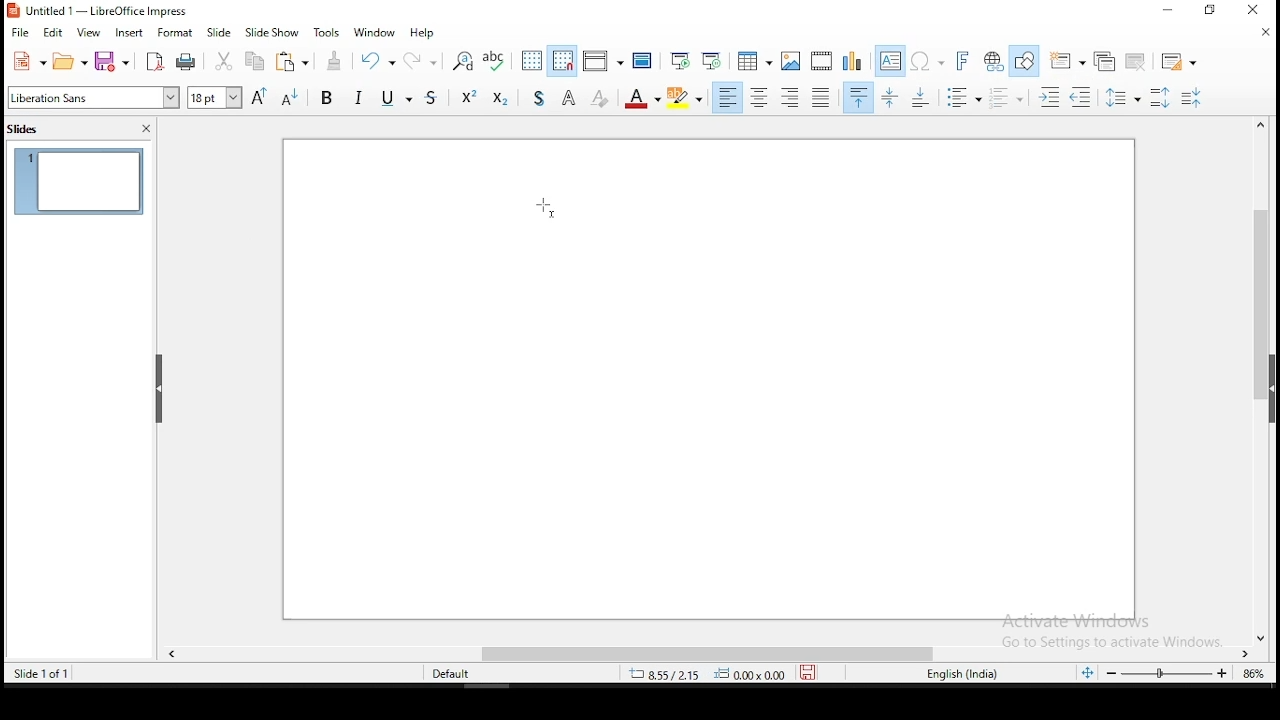 The height and width of the screenshot is (720, 1280). What do you see at coordinates (1261, 381) in the screenshot?
I see `scroll bar` at bounding box center [1261, 381].